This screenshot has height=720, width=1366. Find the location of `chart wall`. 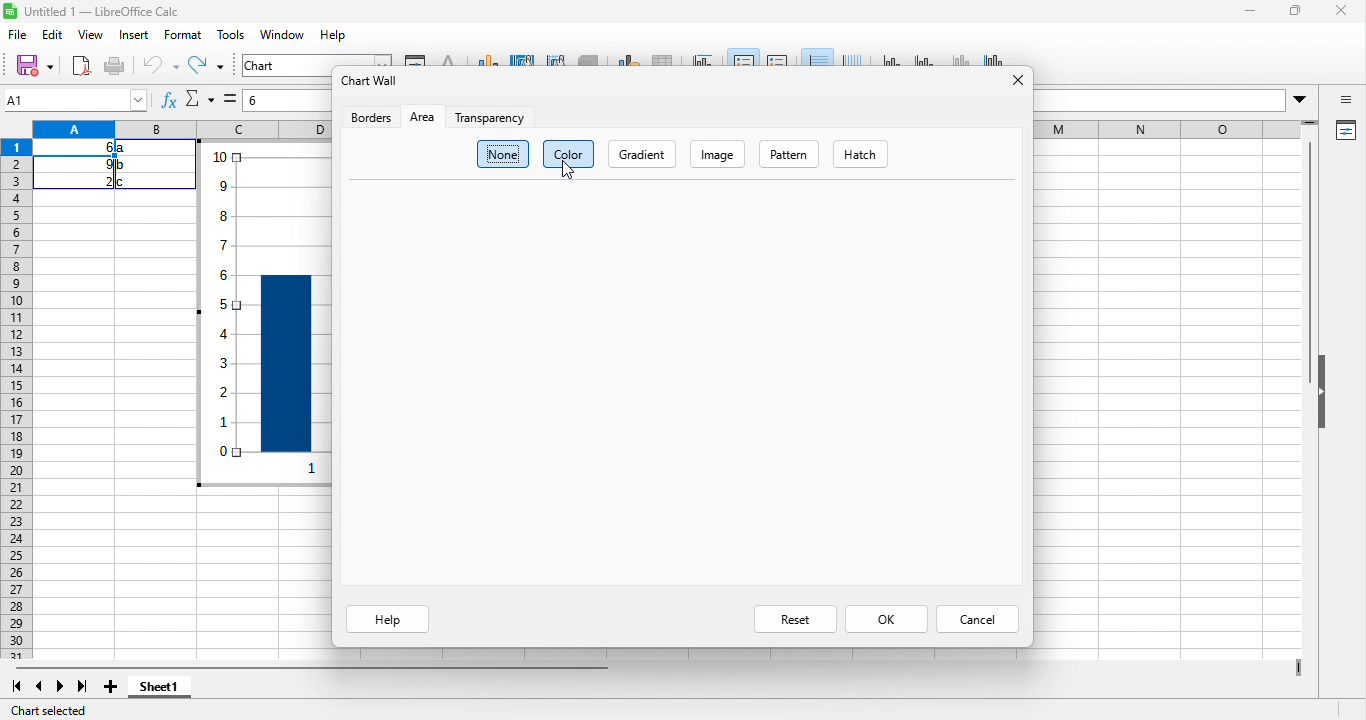

chart wall is located at coordinates (372, 81).